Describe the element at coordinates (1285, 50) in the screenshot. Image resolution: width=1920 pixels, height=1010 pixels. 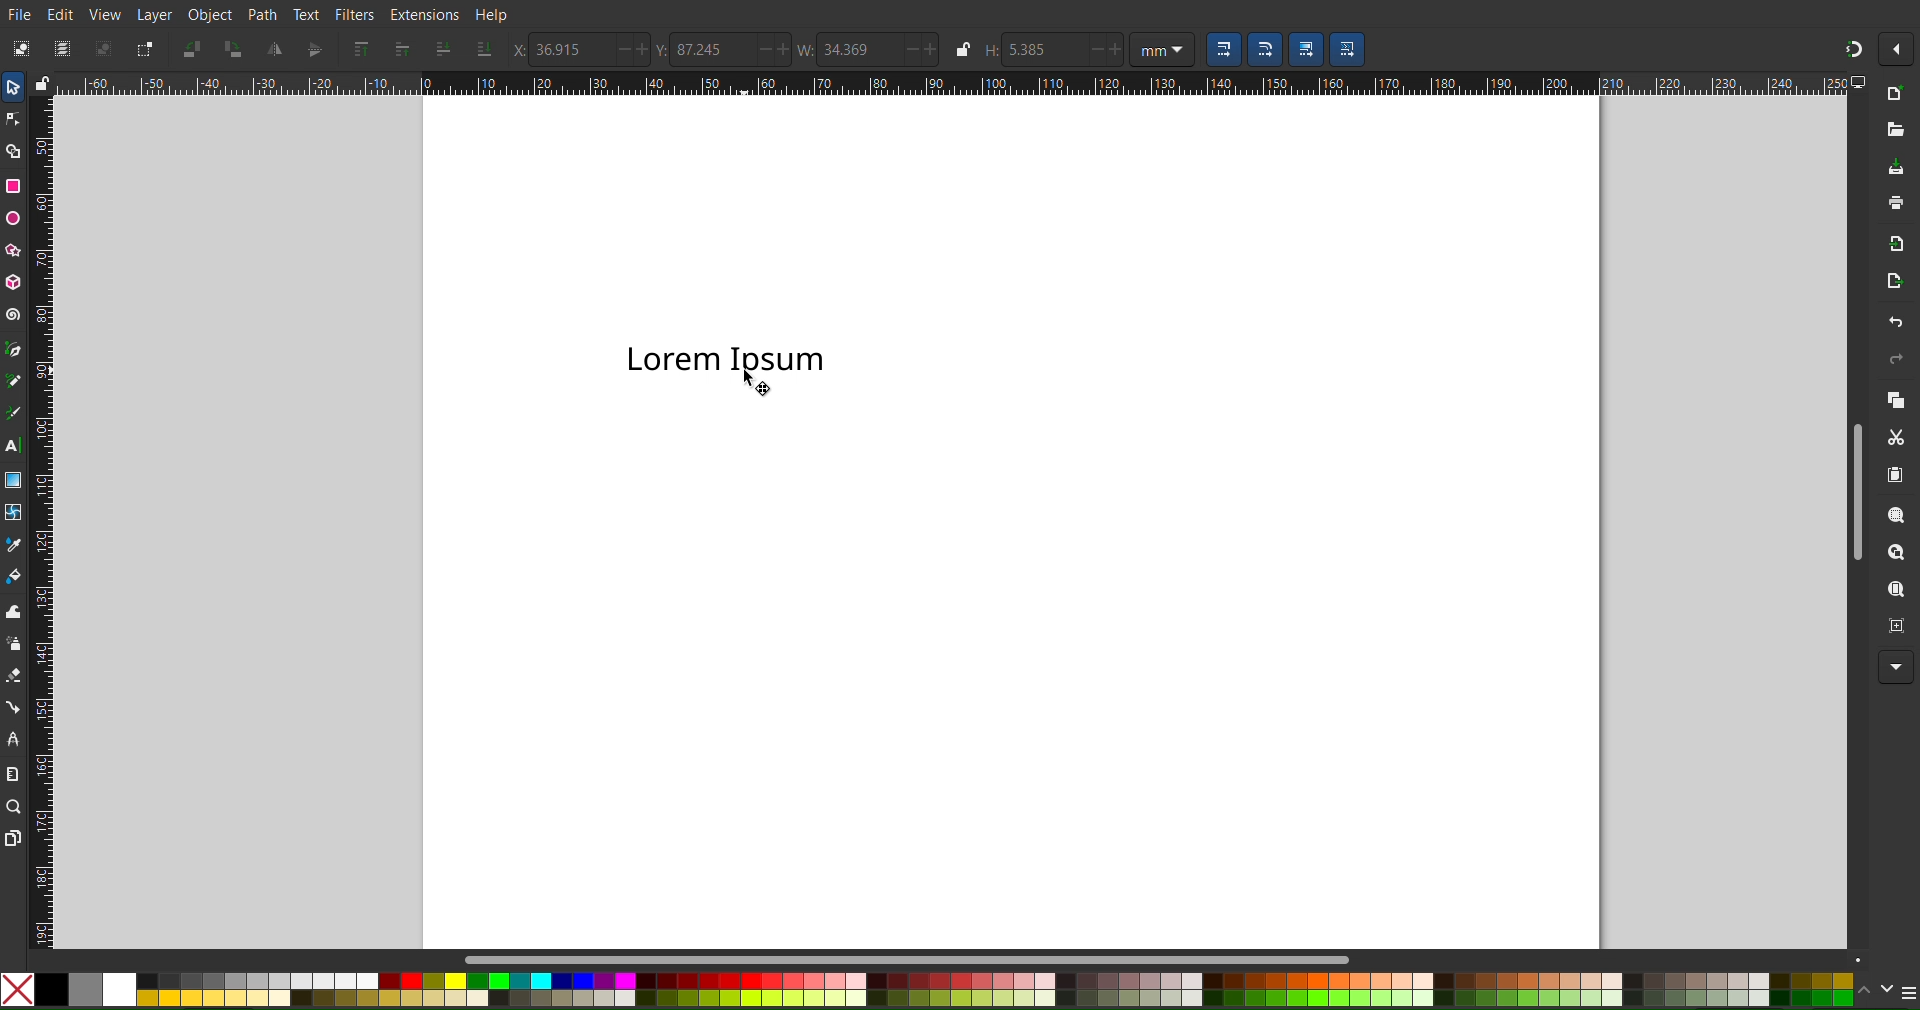
I see `Scaling Objects Options` at that location.